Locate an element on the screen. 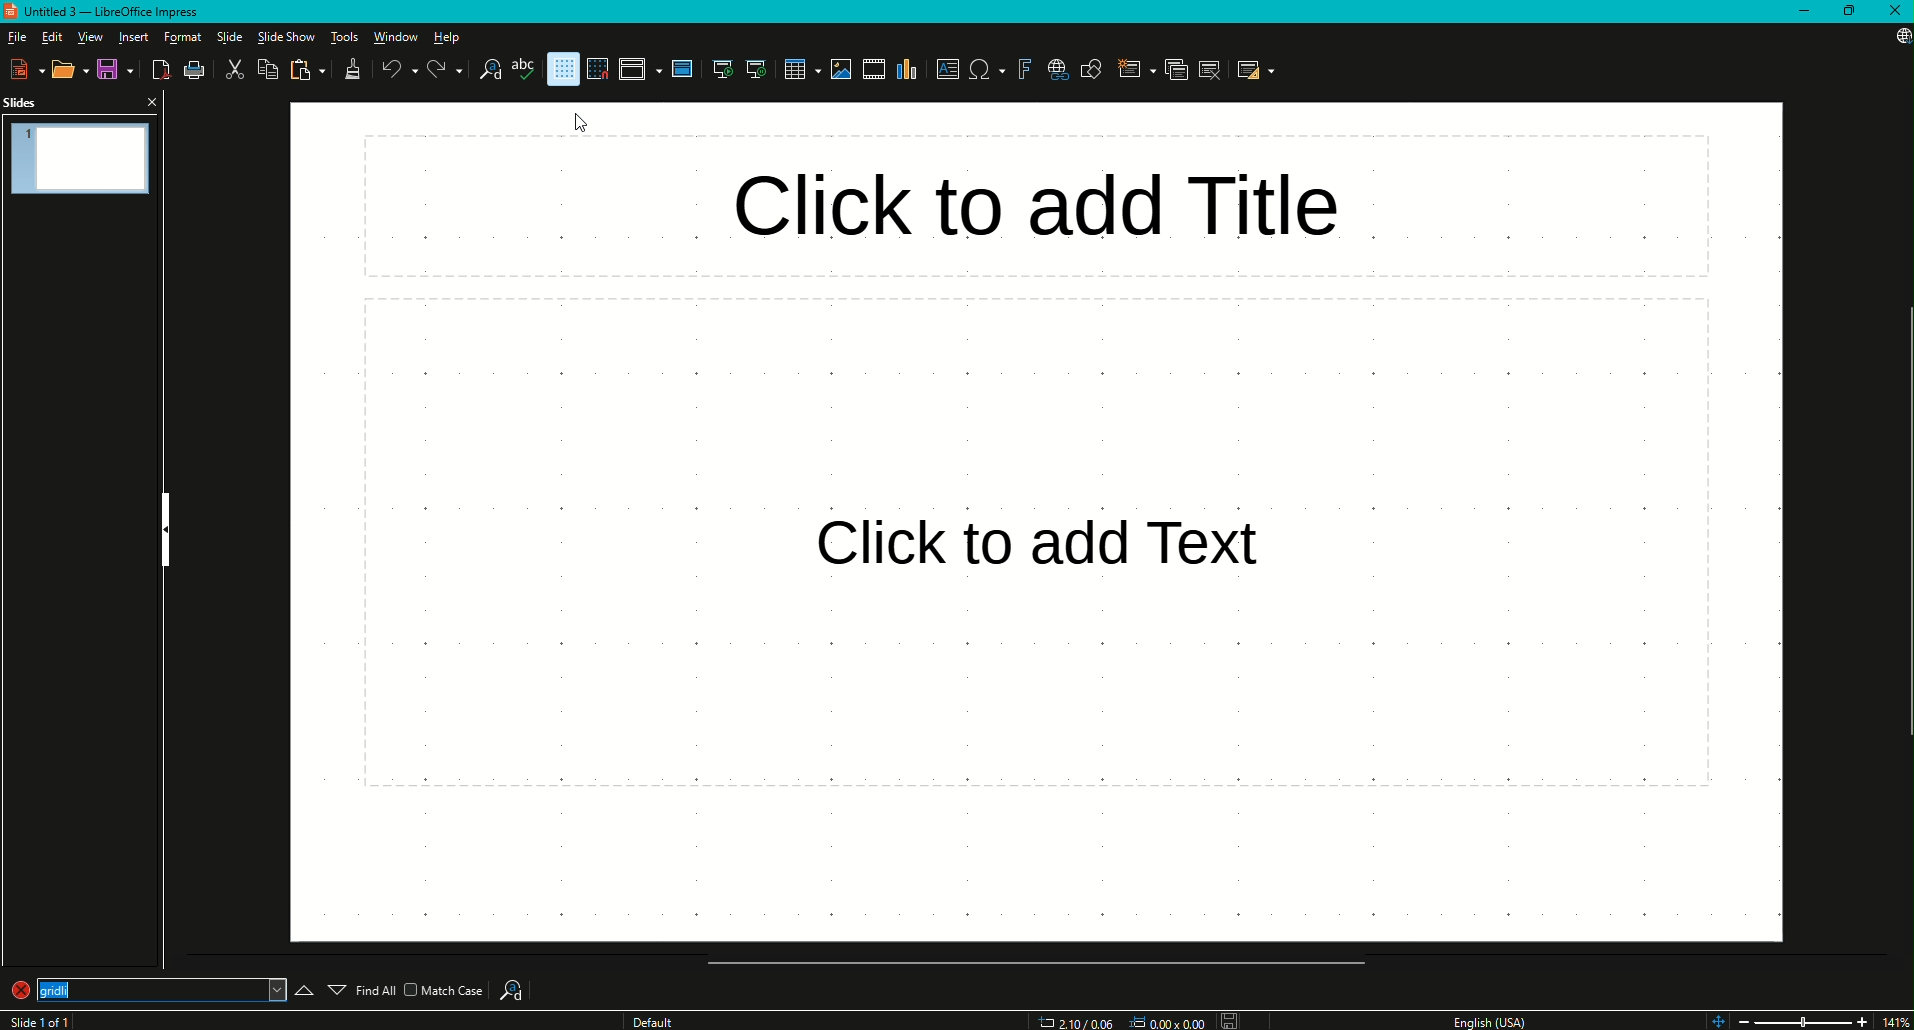  Delete Slide is located at coordinates (1212, 72).